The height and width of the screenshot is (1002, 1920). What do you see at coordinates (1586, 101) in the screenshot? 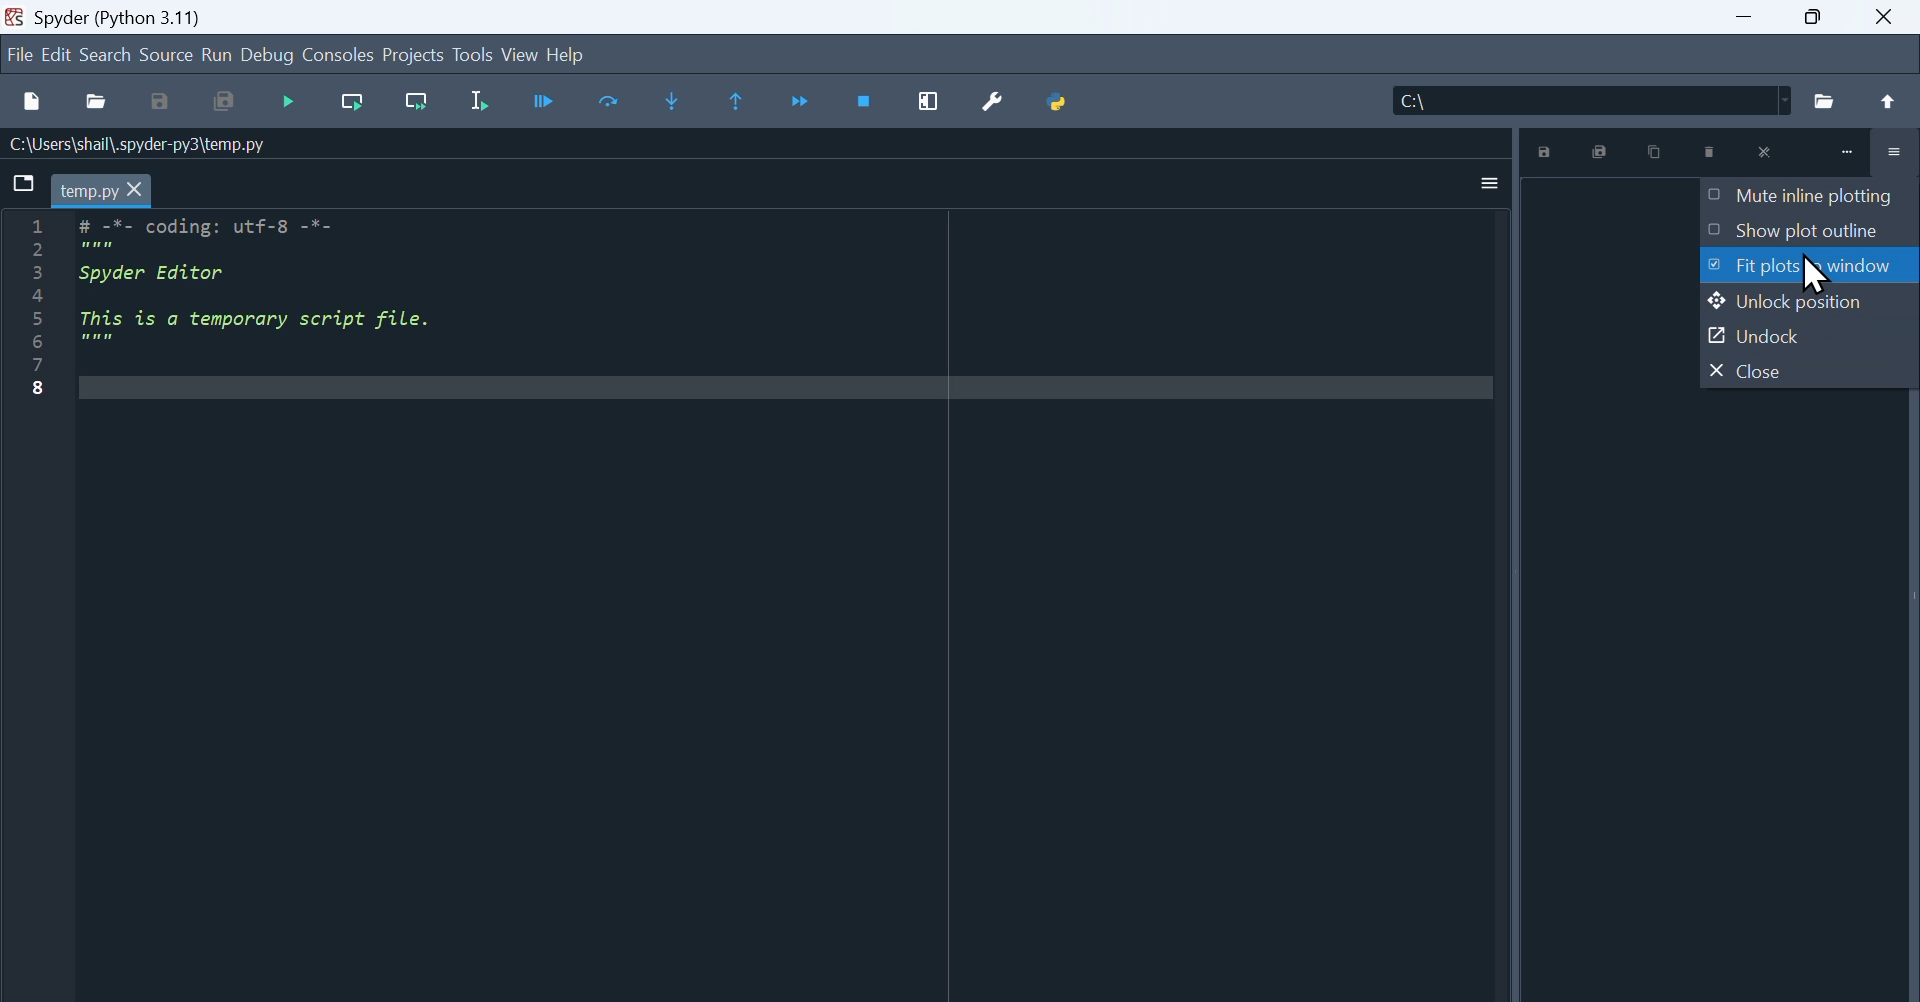
I see `File location` at bounding box center [1586, 101].